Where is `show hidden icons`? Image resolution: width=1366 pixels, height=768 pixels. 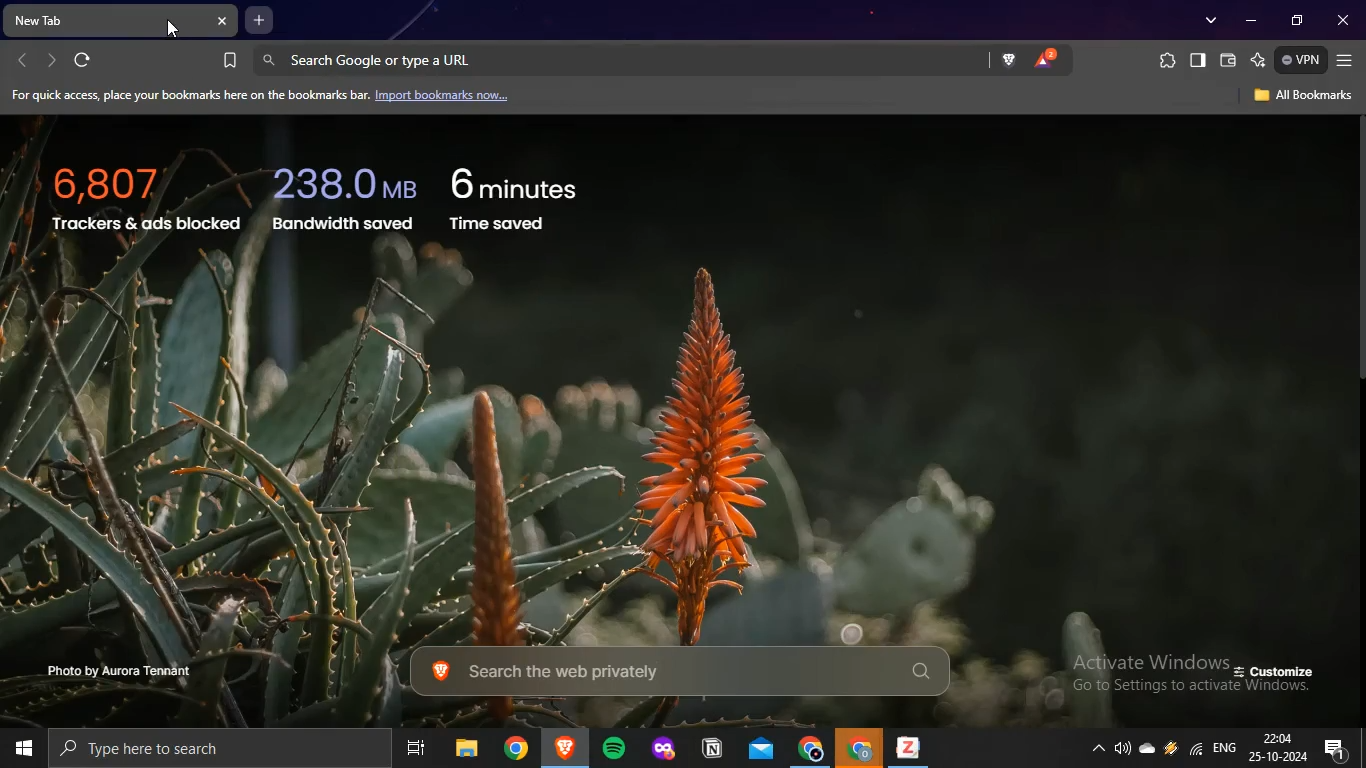 show hidden icons is located at coordinates (1098, 747).